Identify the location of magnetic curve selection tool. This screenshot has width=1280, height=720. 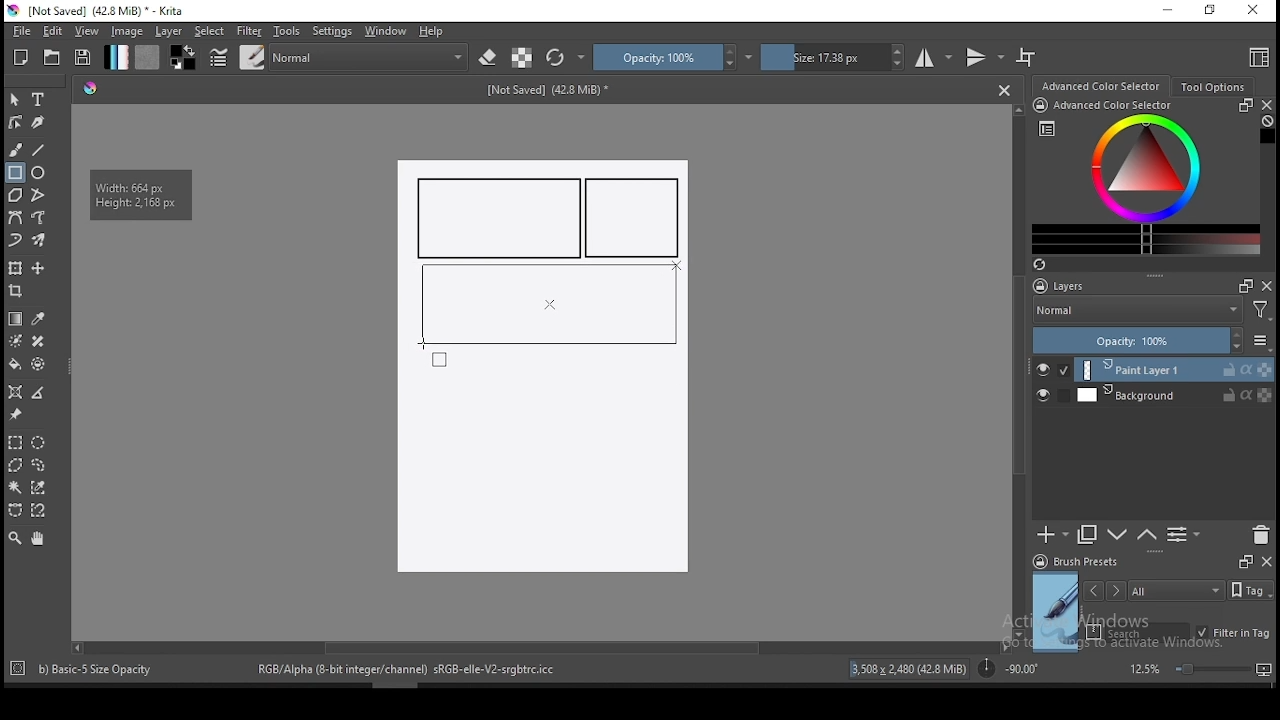
(36, 510).